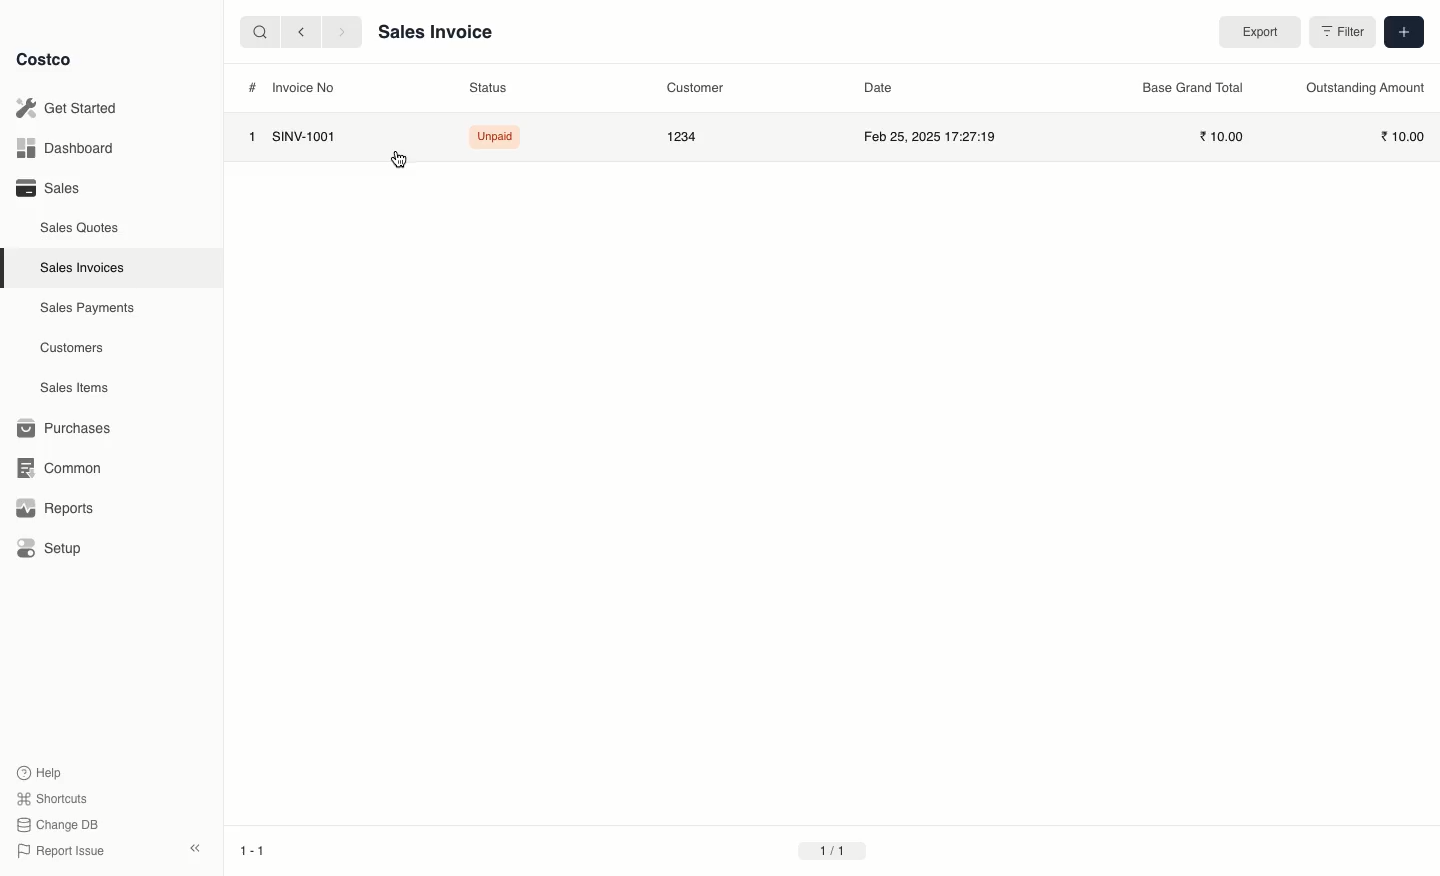 This screenshot has width=1440, height=876. What do you see at coordinates (253, 847) in the screenshot?
I see `1-1` at bounding box center [253, 847].